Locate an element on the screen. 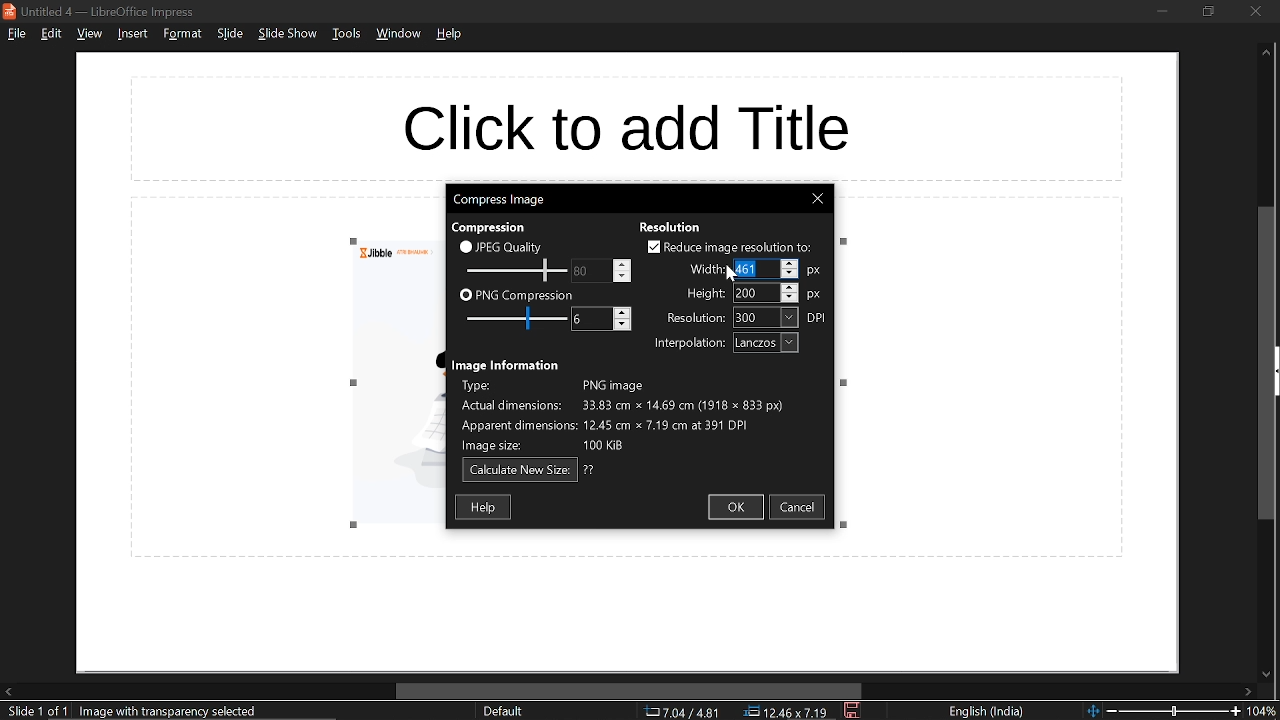 The image size is (1280, 720). move left is located at coordinates (8, 692).